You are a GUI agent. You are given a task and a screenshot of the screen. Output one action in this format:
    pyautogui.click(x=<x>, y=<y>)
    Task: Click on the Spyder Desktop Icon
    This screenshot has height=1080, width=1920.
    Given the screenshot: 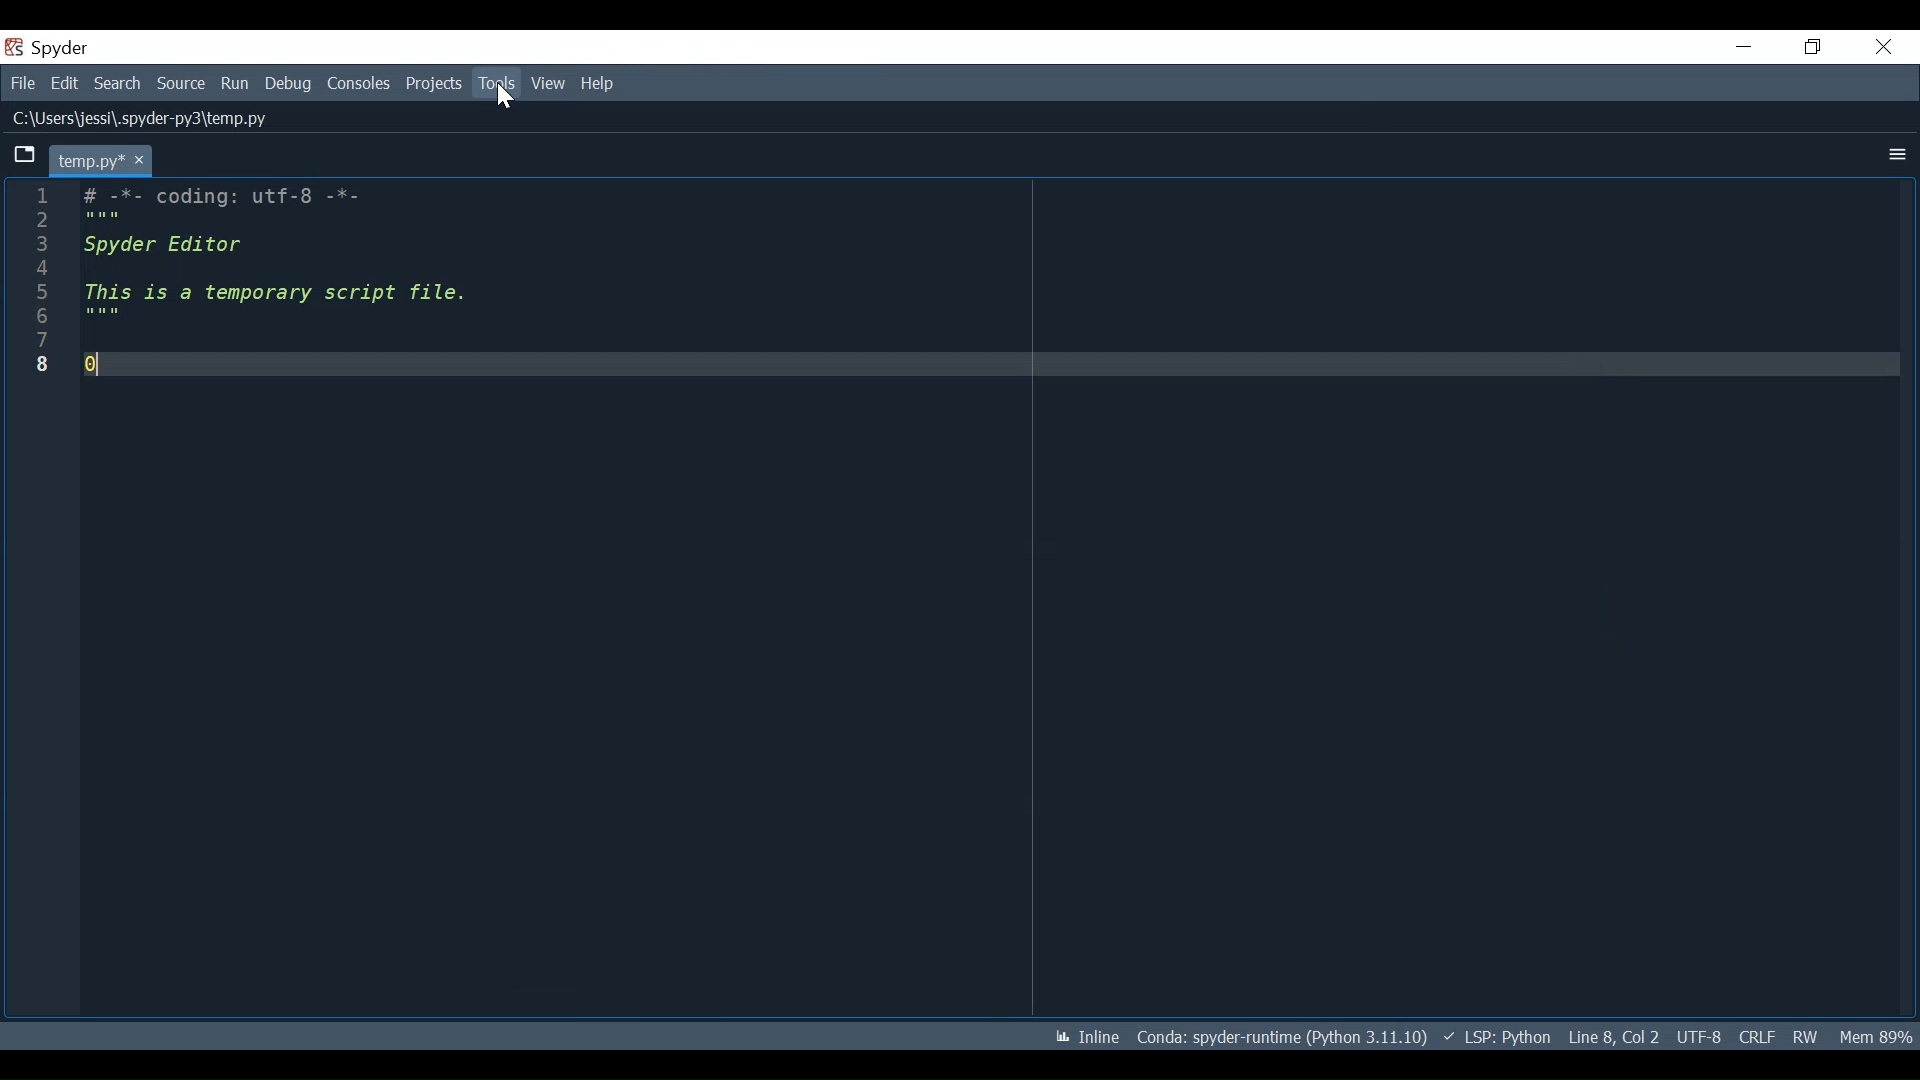 What is the action you would take?
    pyautogui.click(x=52, y=49)
    